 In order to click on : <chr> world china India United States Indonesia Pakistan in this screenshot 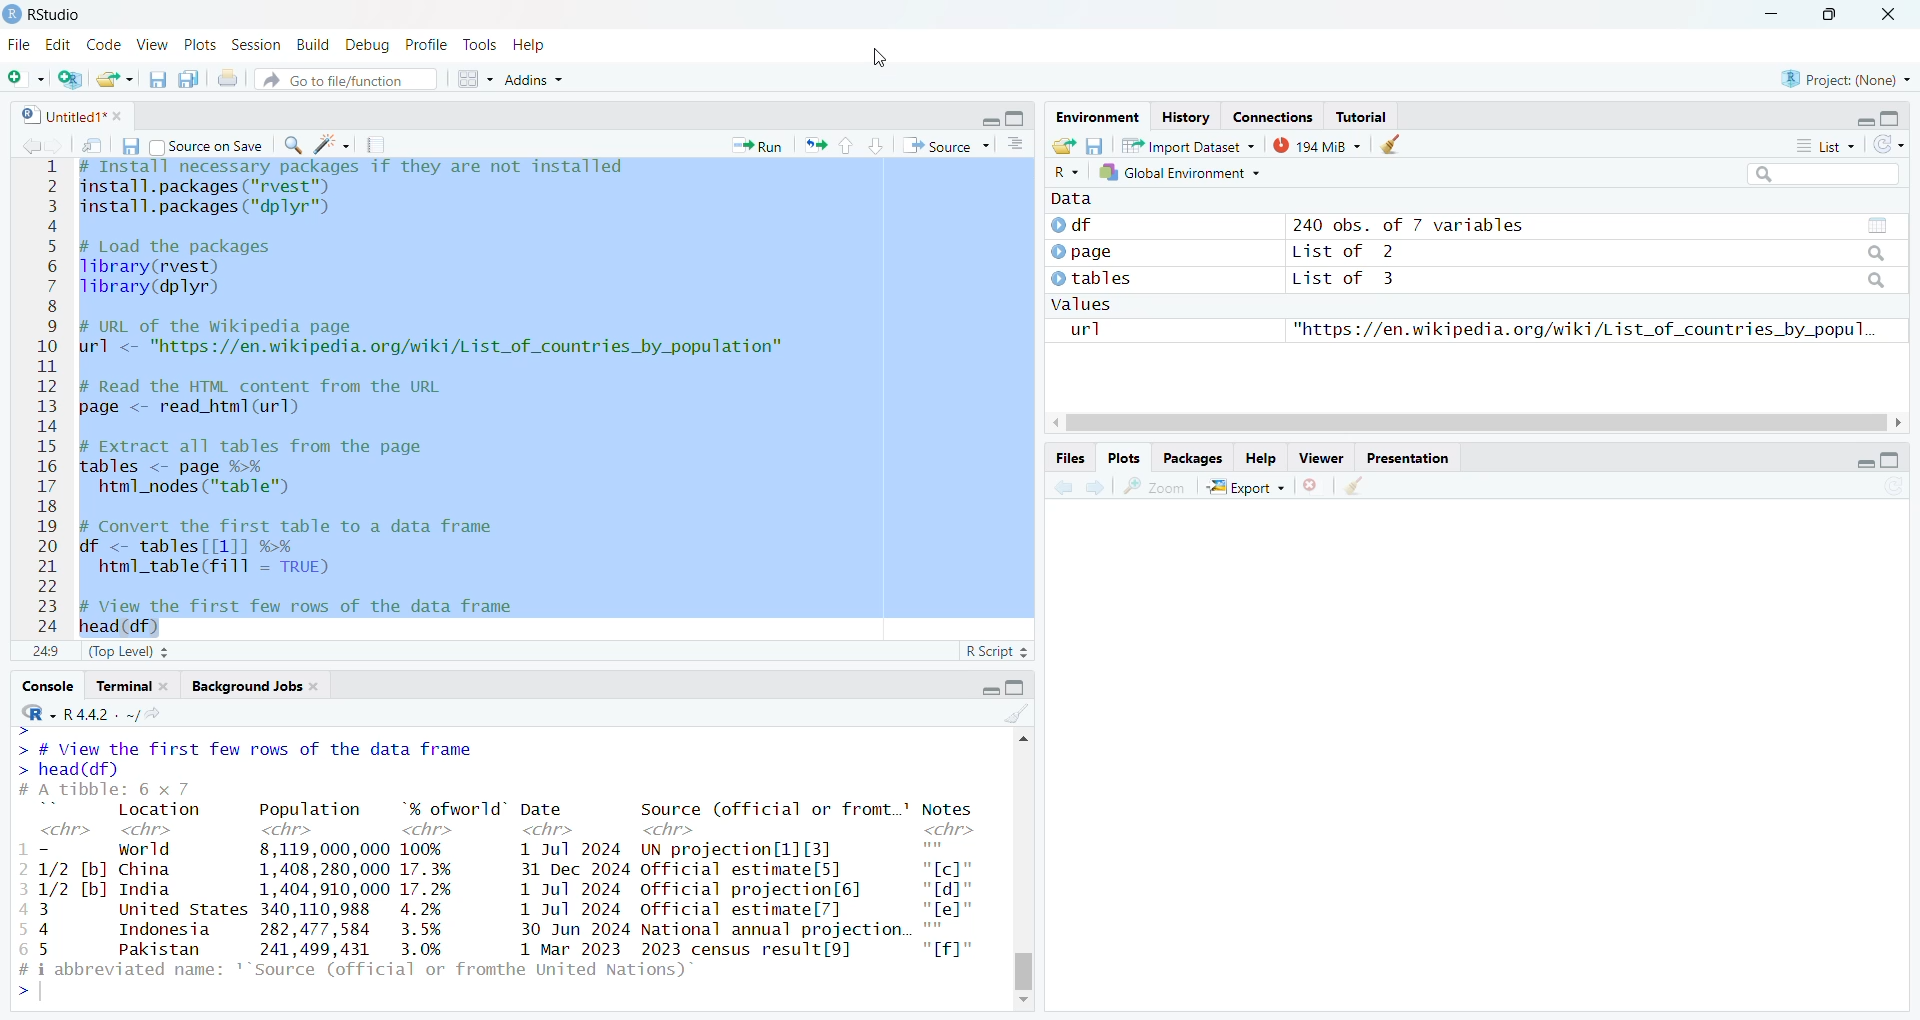, I will do `click(182, 889)`.